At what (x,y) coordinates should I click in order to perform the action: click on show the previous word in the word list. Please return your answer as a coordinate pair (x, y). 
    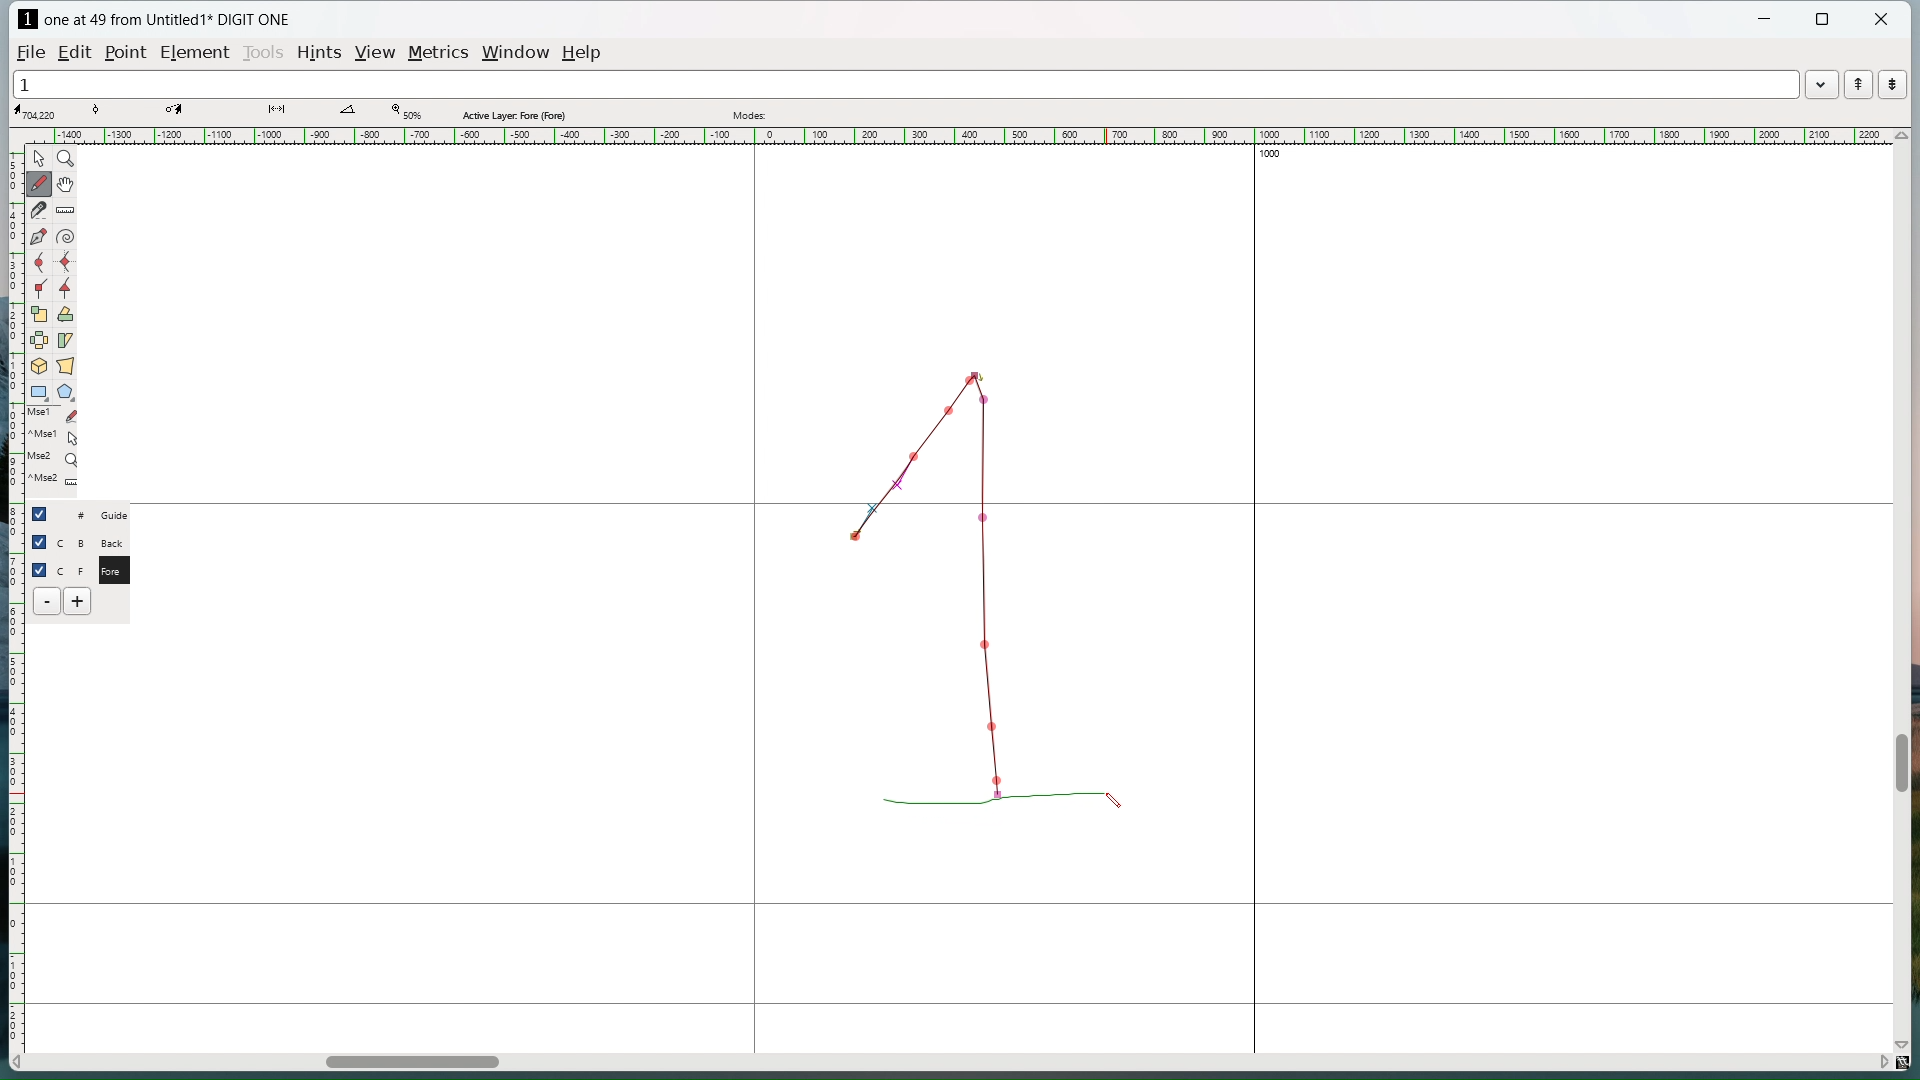
    Looking at the image, I should click on (1858, 84).